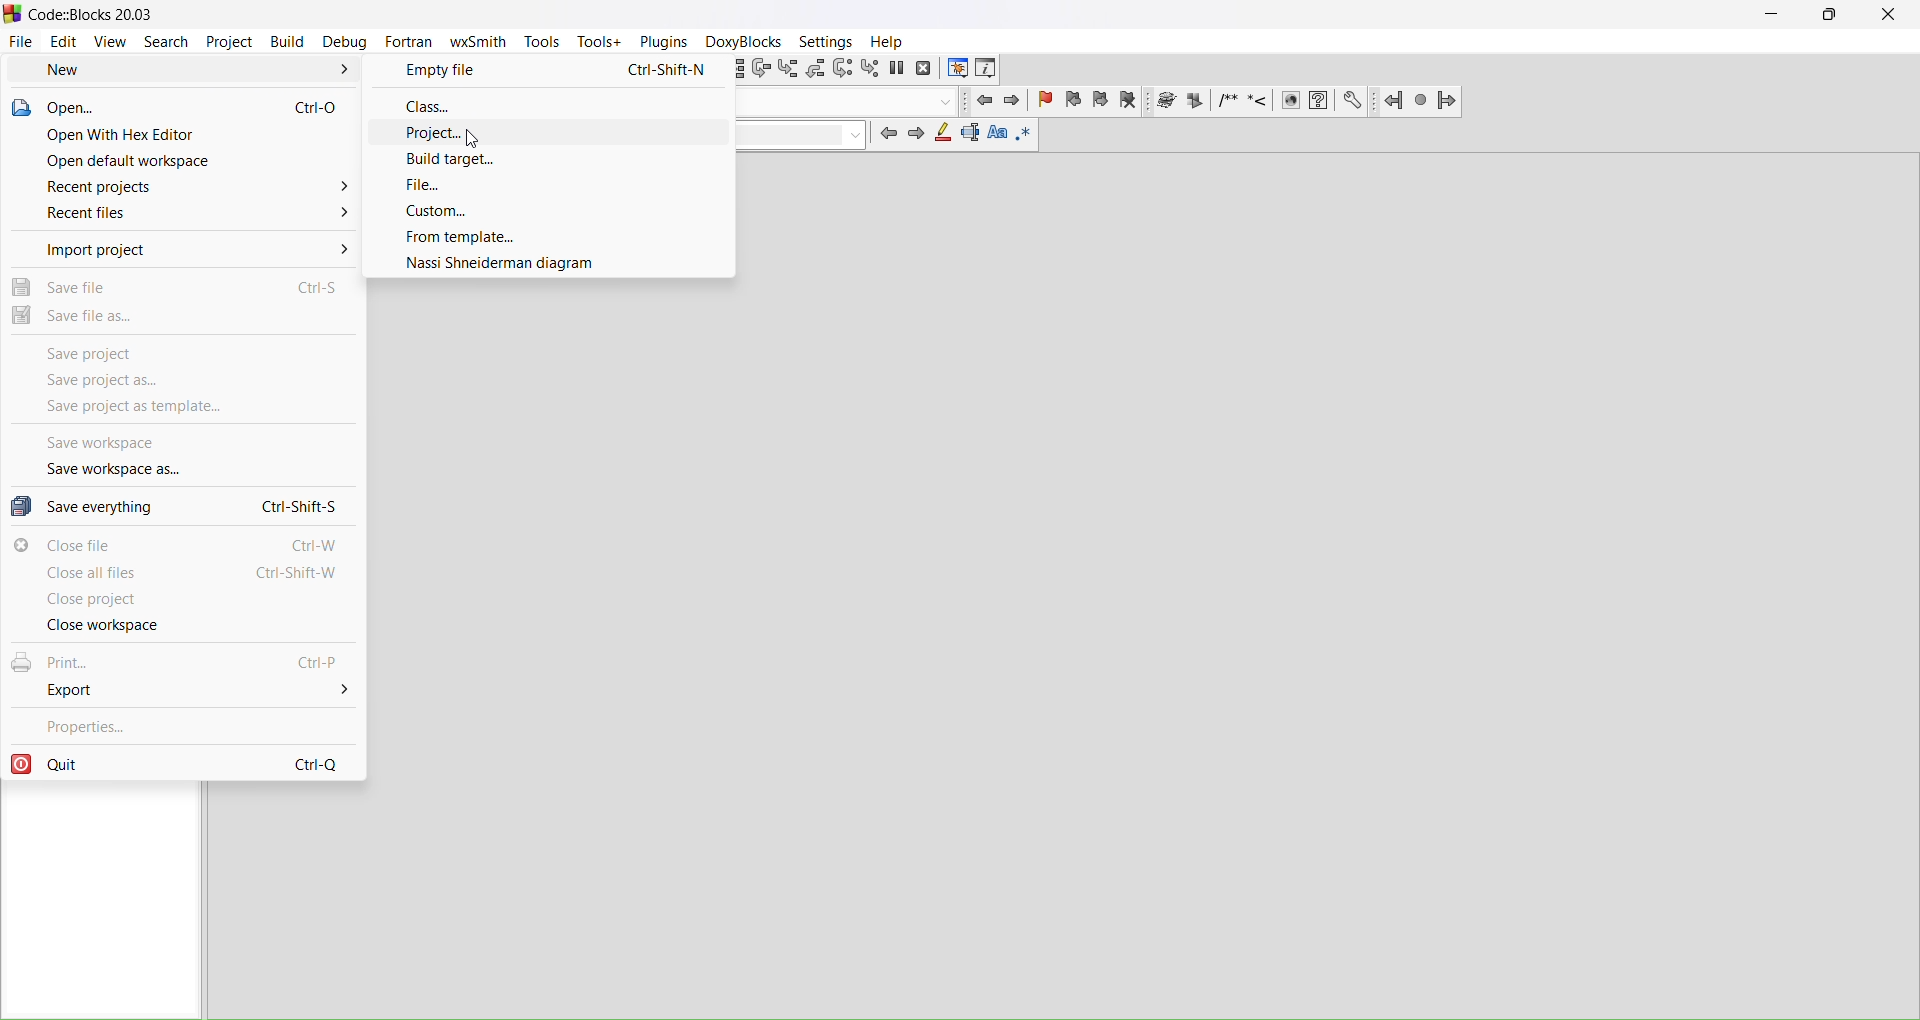  I want to click on build, so click(288, 45).